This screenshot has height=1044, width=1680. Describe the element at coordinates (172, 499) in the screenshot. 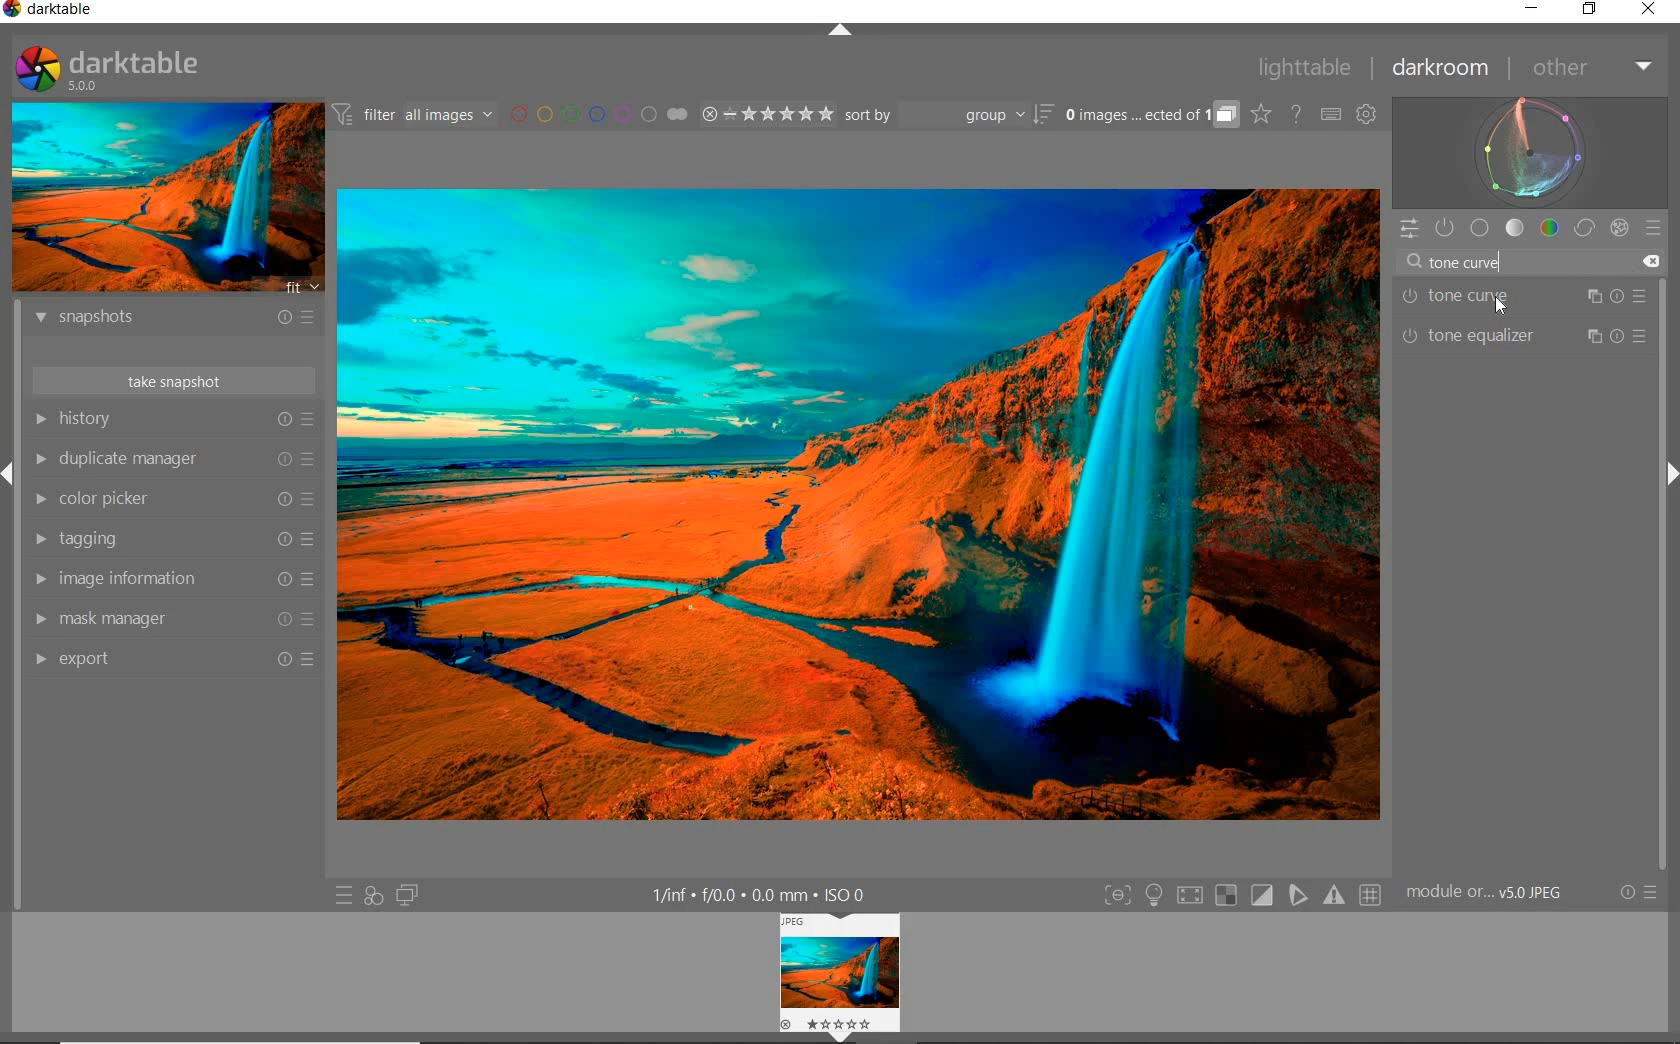

I see `color picker` at that location.